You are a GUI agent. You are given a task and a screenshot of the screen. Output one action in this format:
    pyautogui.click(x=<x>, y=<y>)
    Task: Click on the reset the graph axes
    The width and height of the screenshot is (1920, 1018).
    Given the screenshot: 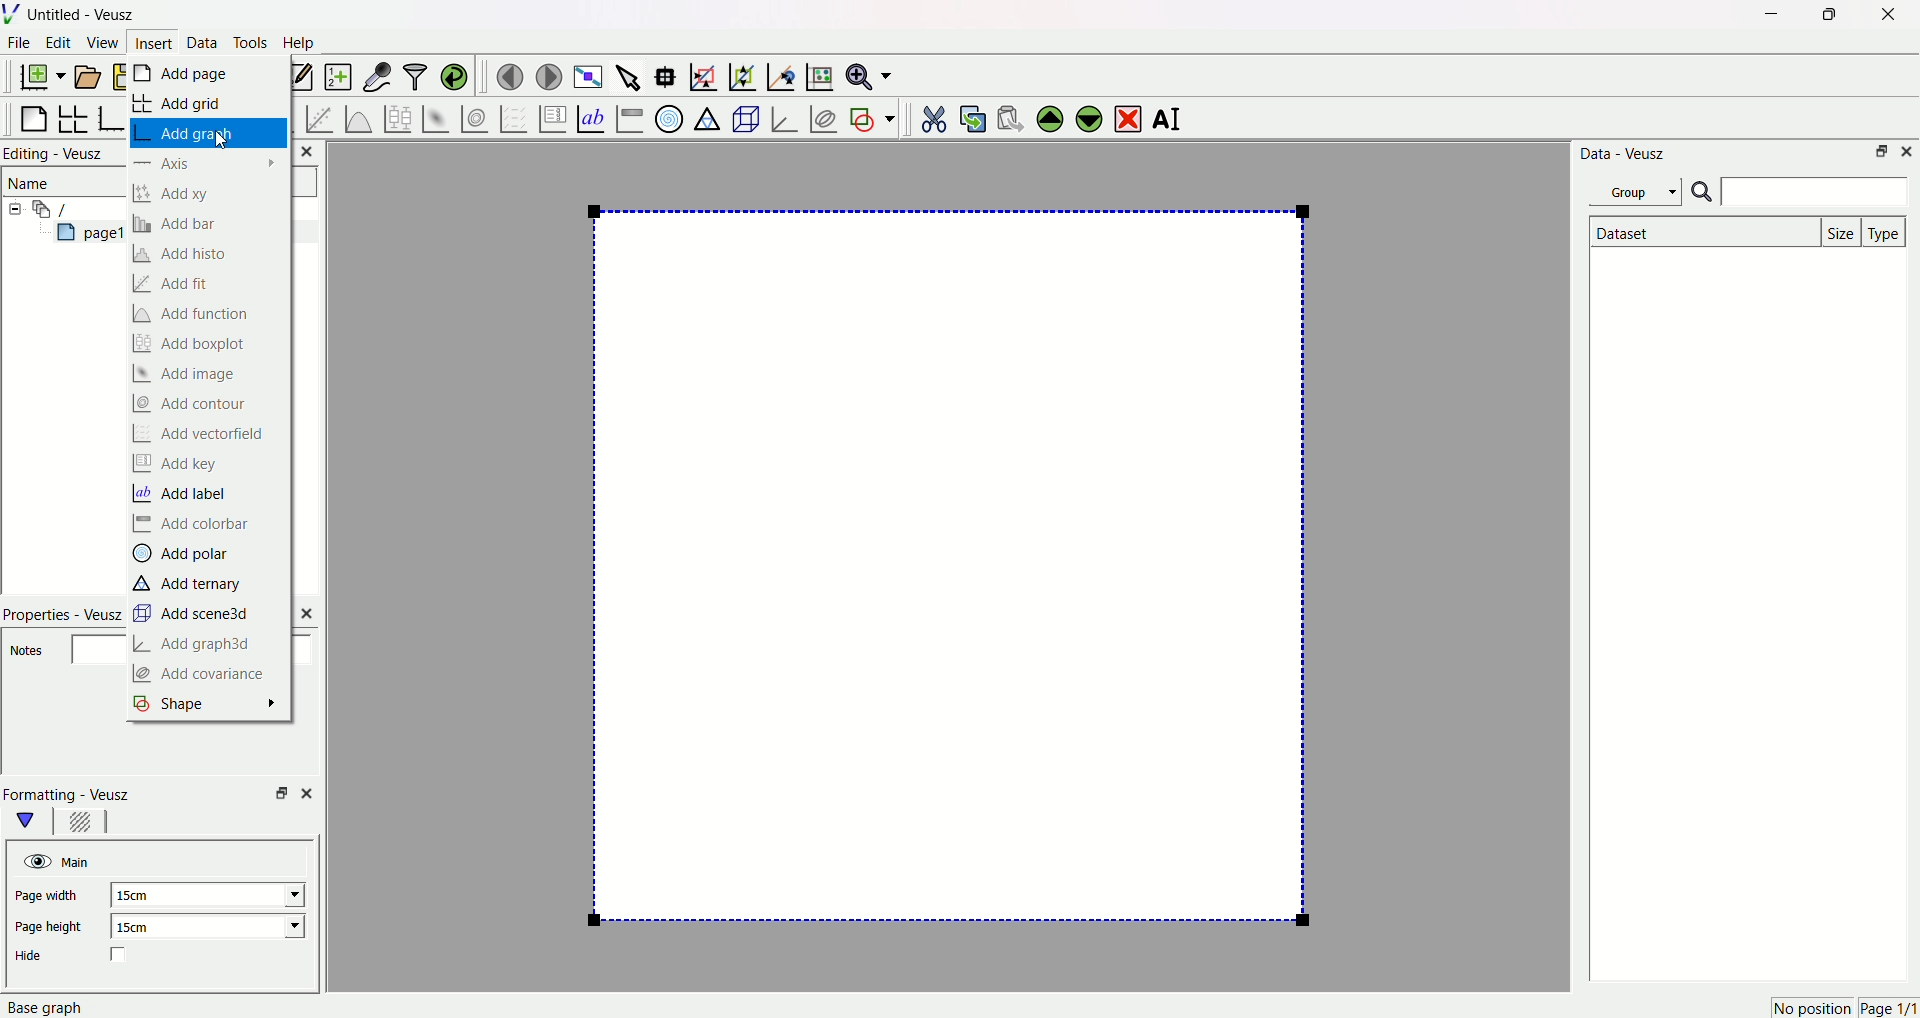 What is the action you would take?
    pyautogui.click(x=816, y=73)
    